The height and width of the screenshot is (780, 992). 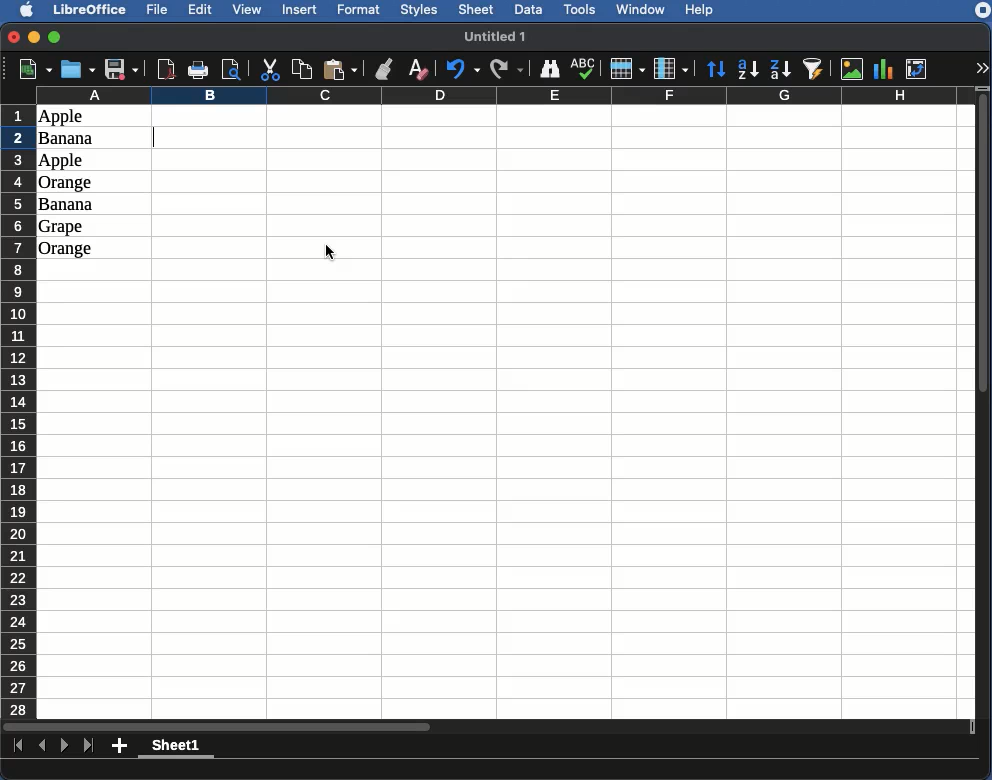 I want to click on Row, so click(x=626, y=69).